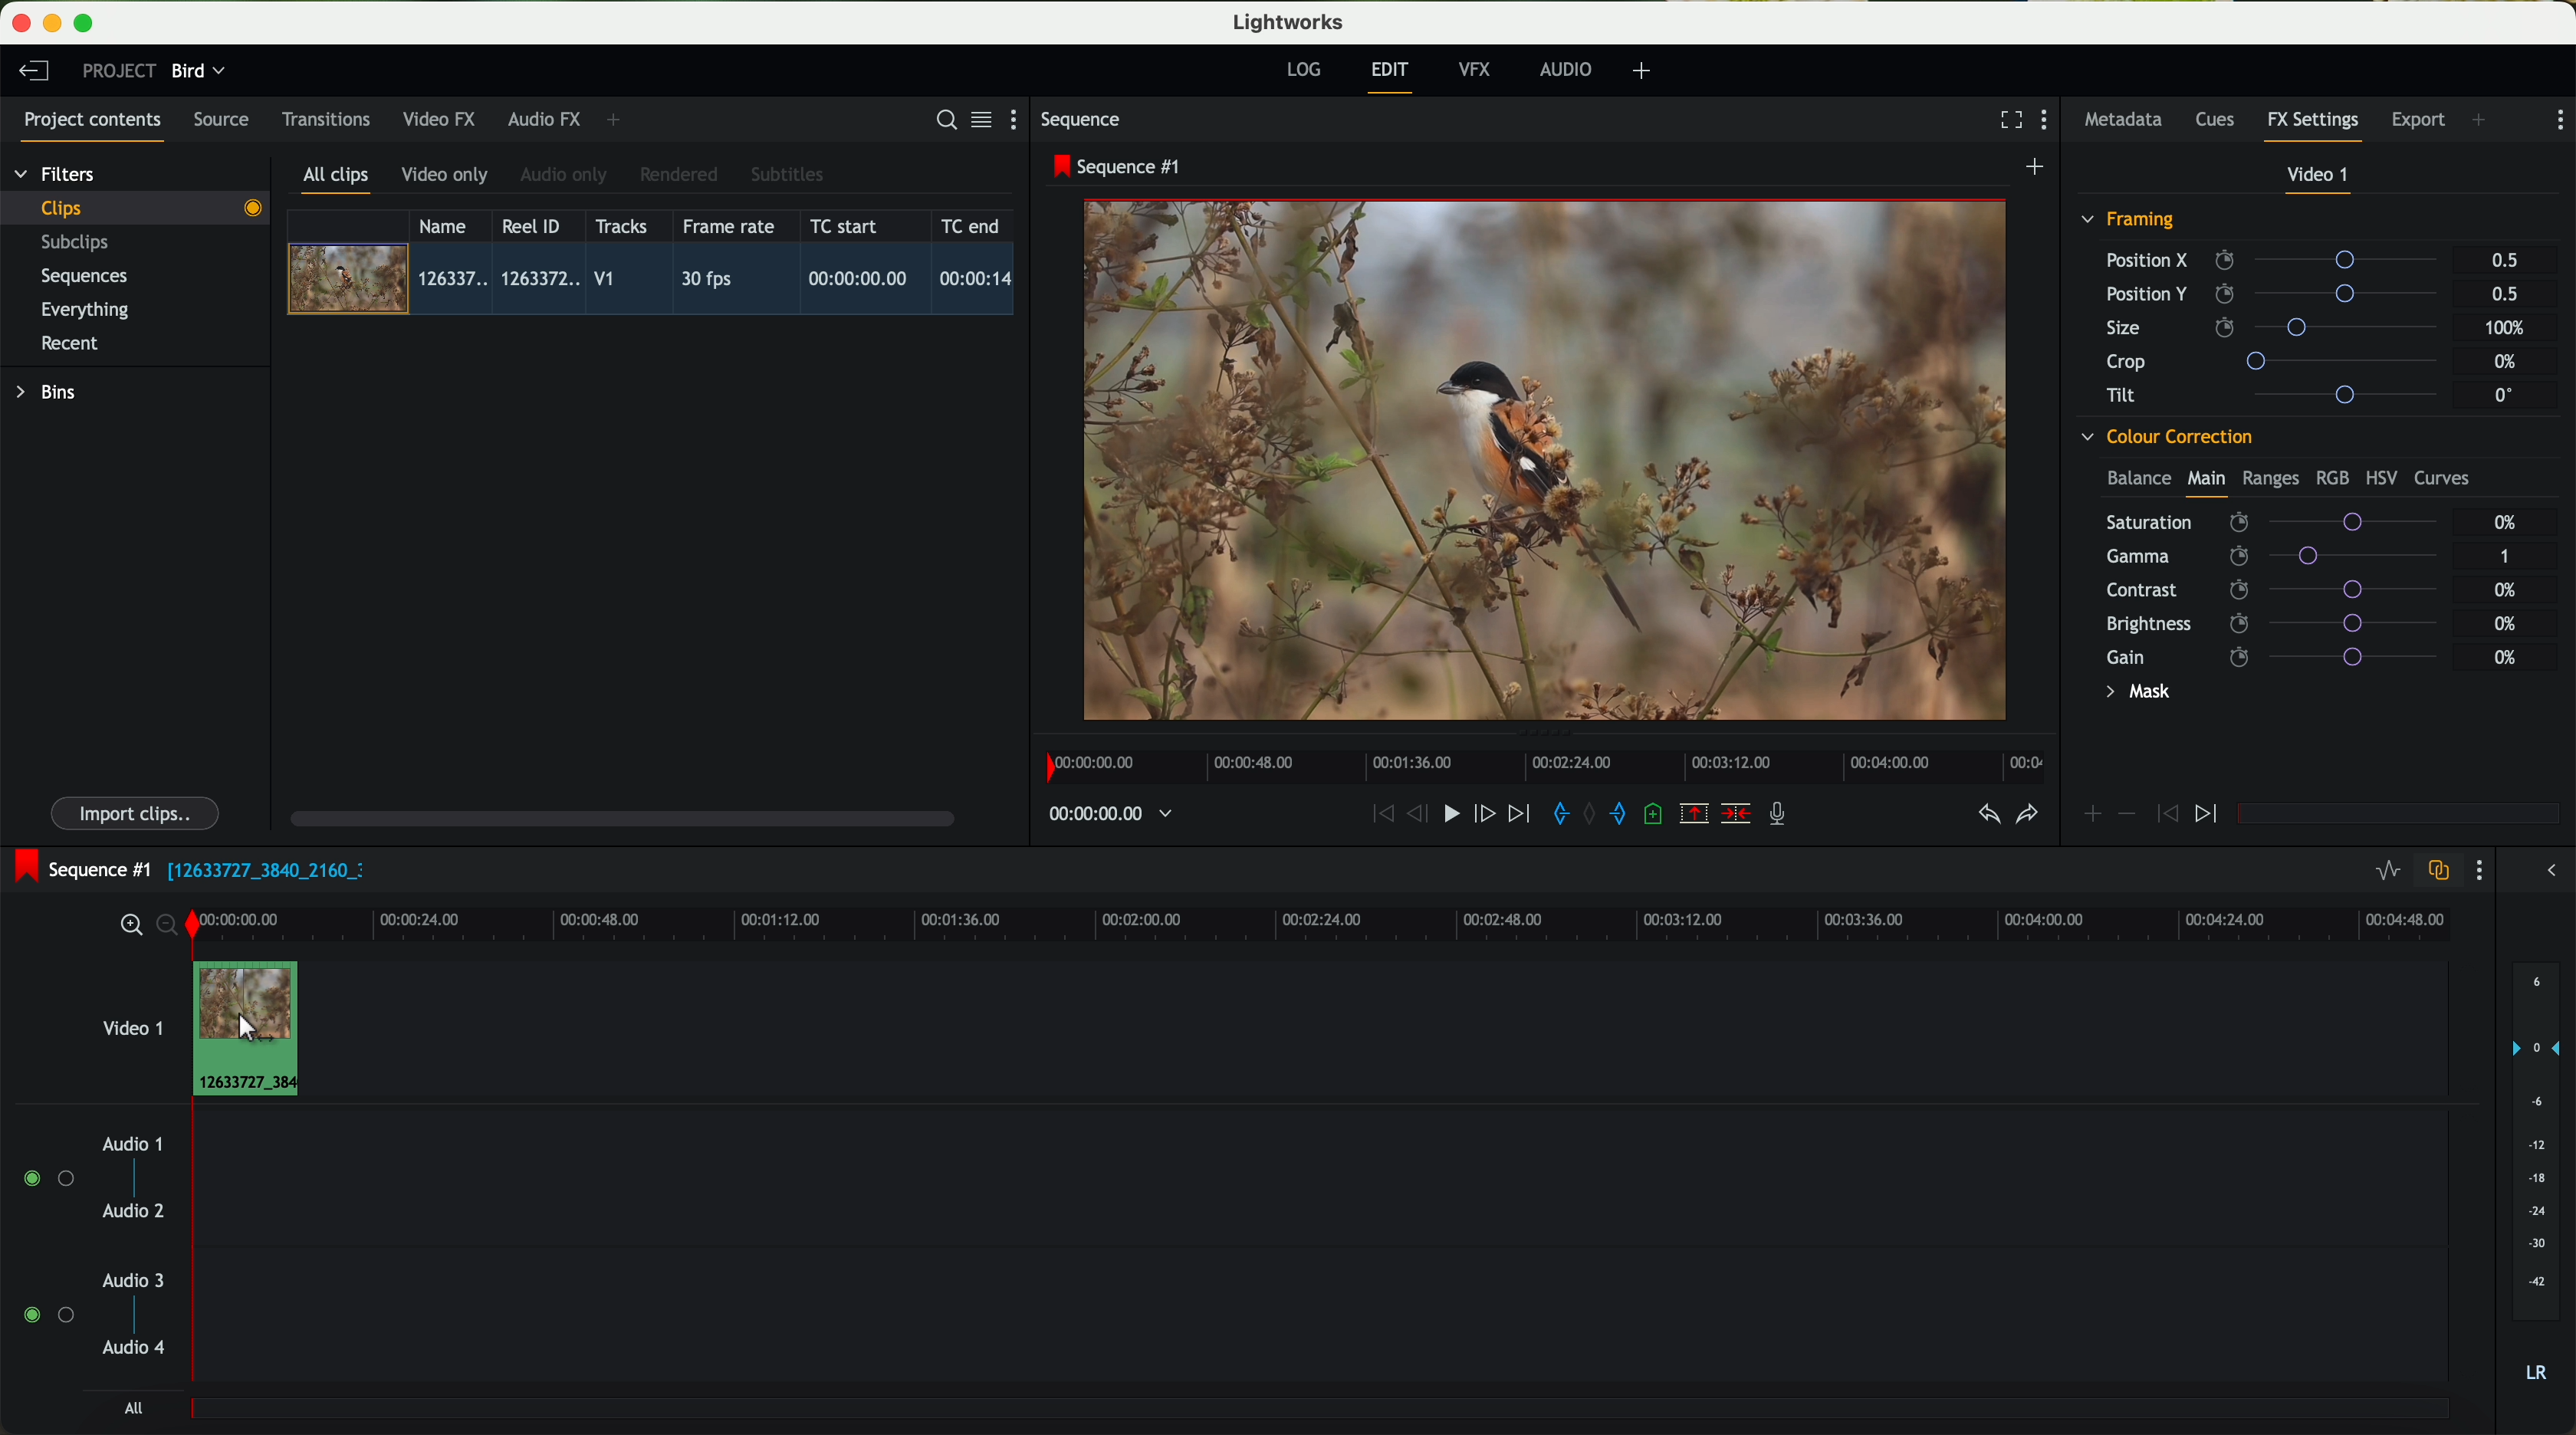  Describe the element at coordinates (21, 23) in the screenshot. I see `close program` at that location.